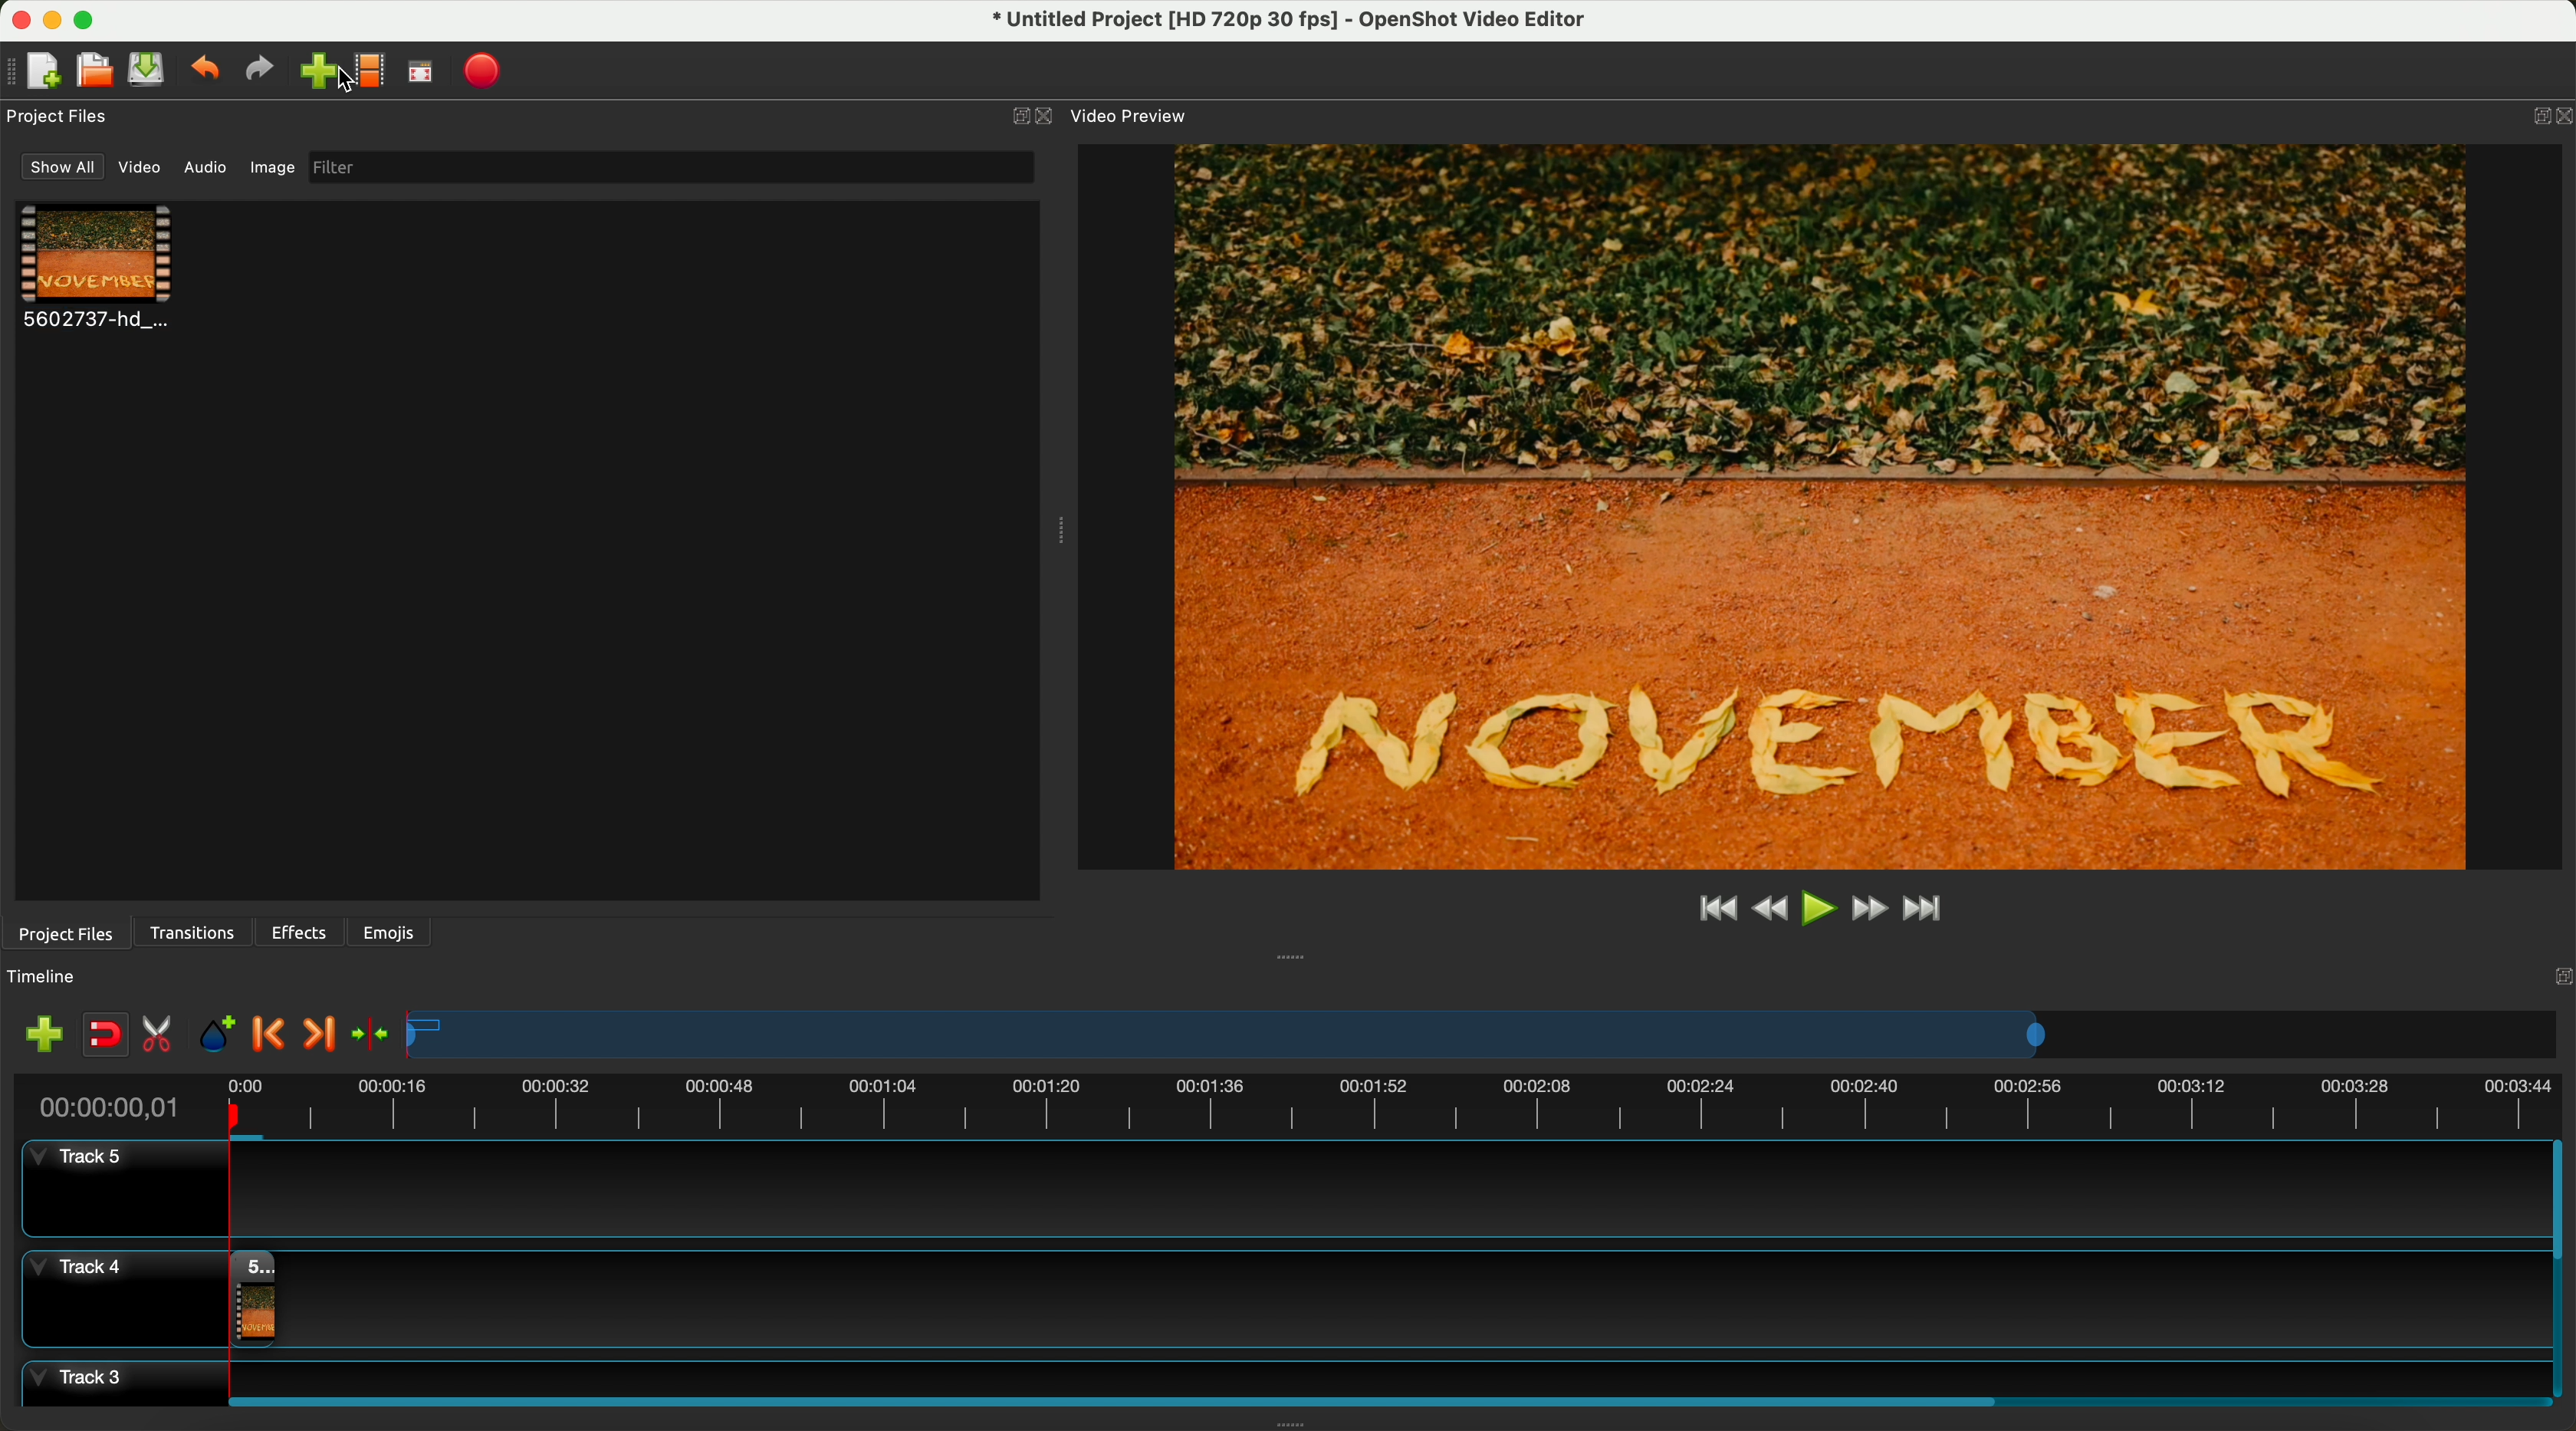 The width and height of the screenshot is (2576, 1431). What do you see at coordinates (37, 71) in the screenshot?
I see `new file` at bounding box center [37, 71].